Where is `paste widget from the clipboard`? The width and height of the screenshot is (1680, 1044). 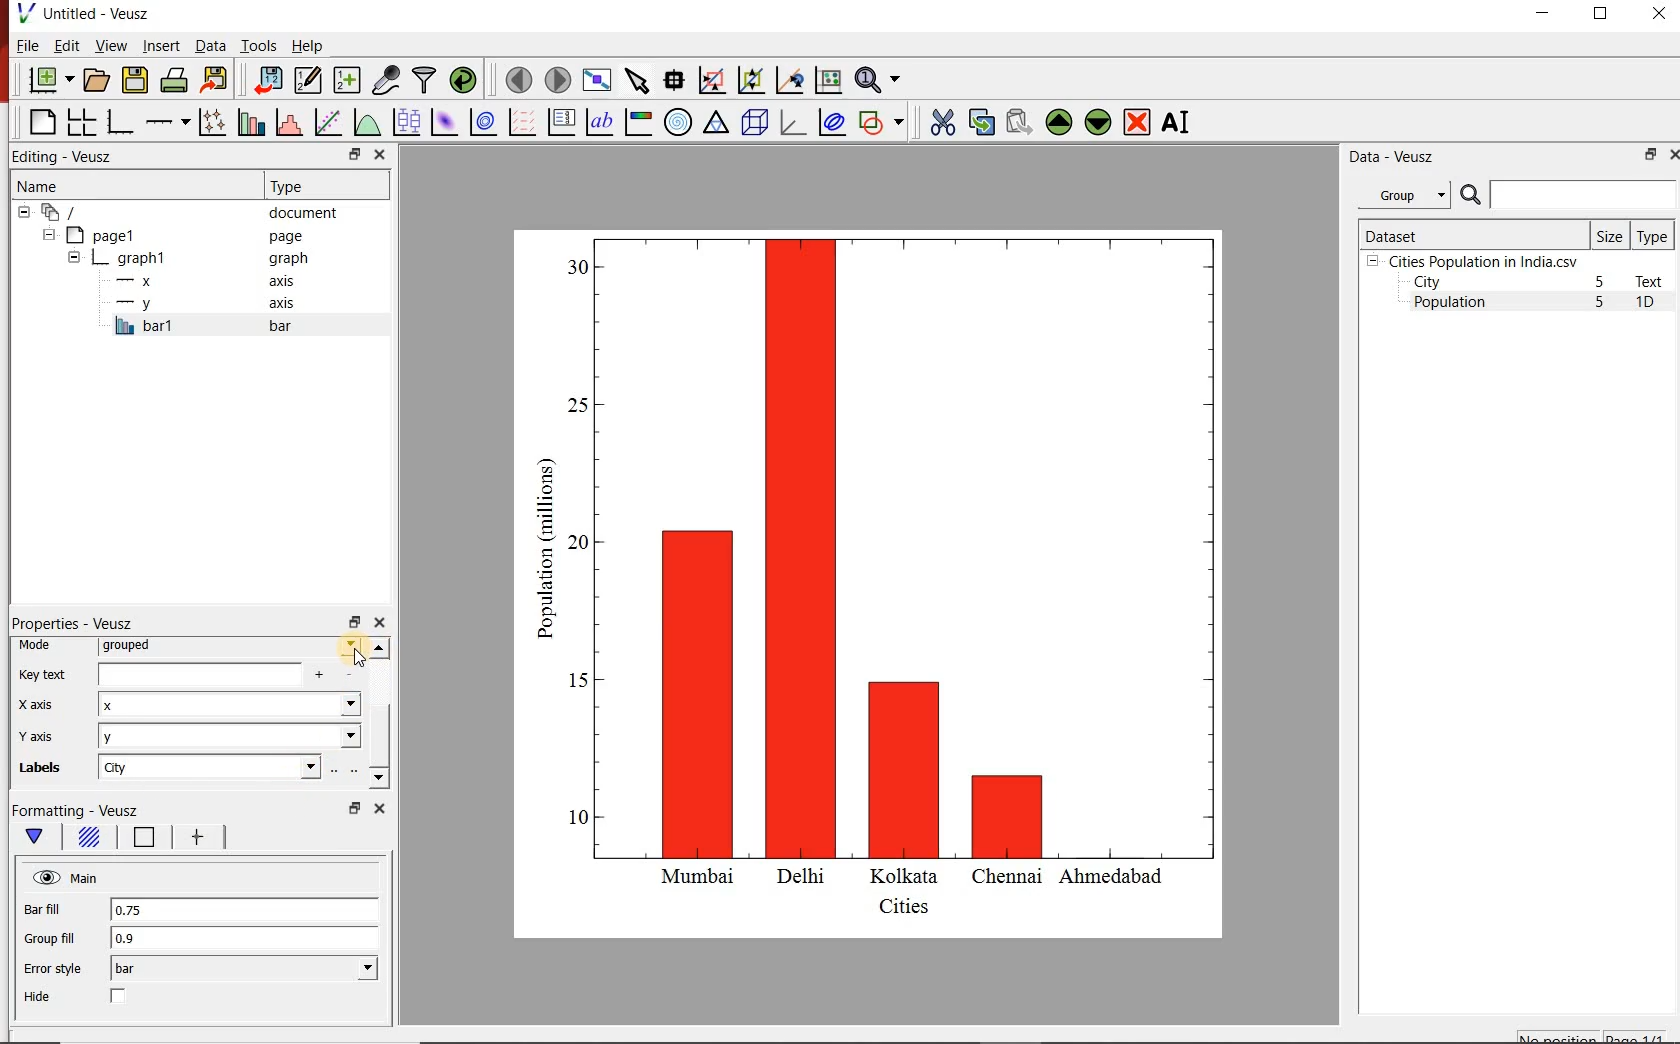 paste widget from the clipboard is located at coordinates (1019, 122).